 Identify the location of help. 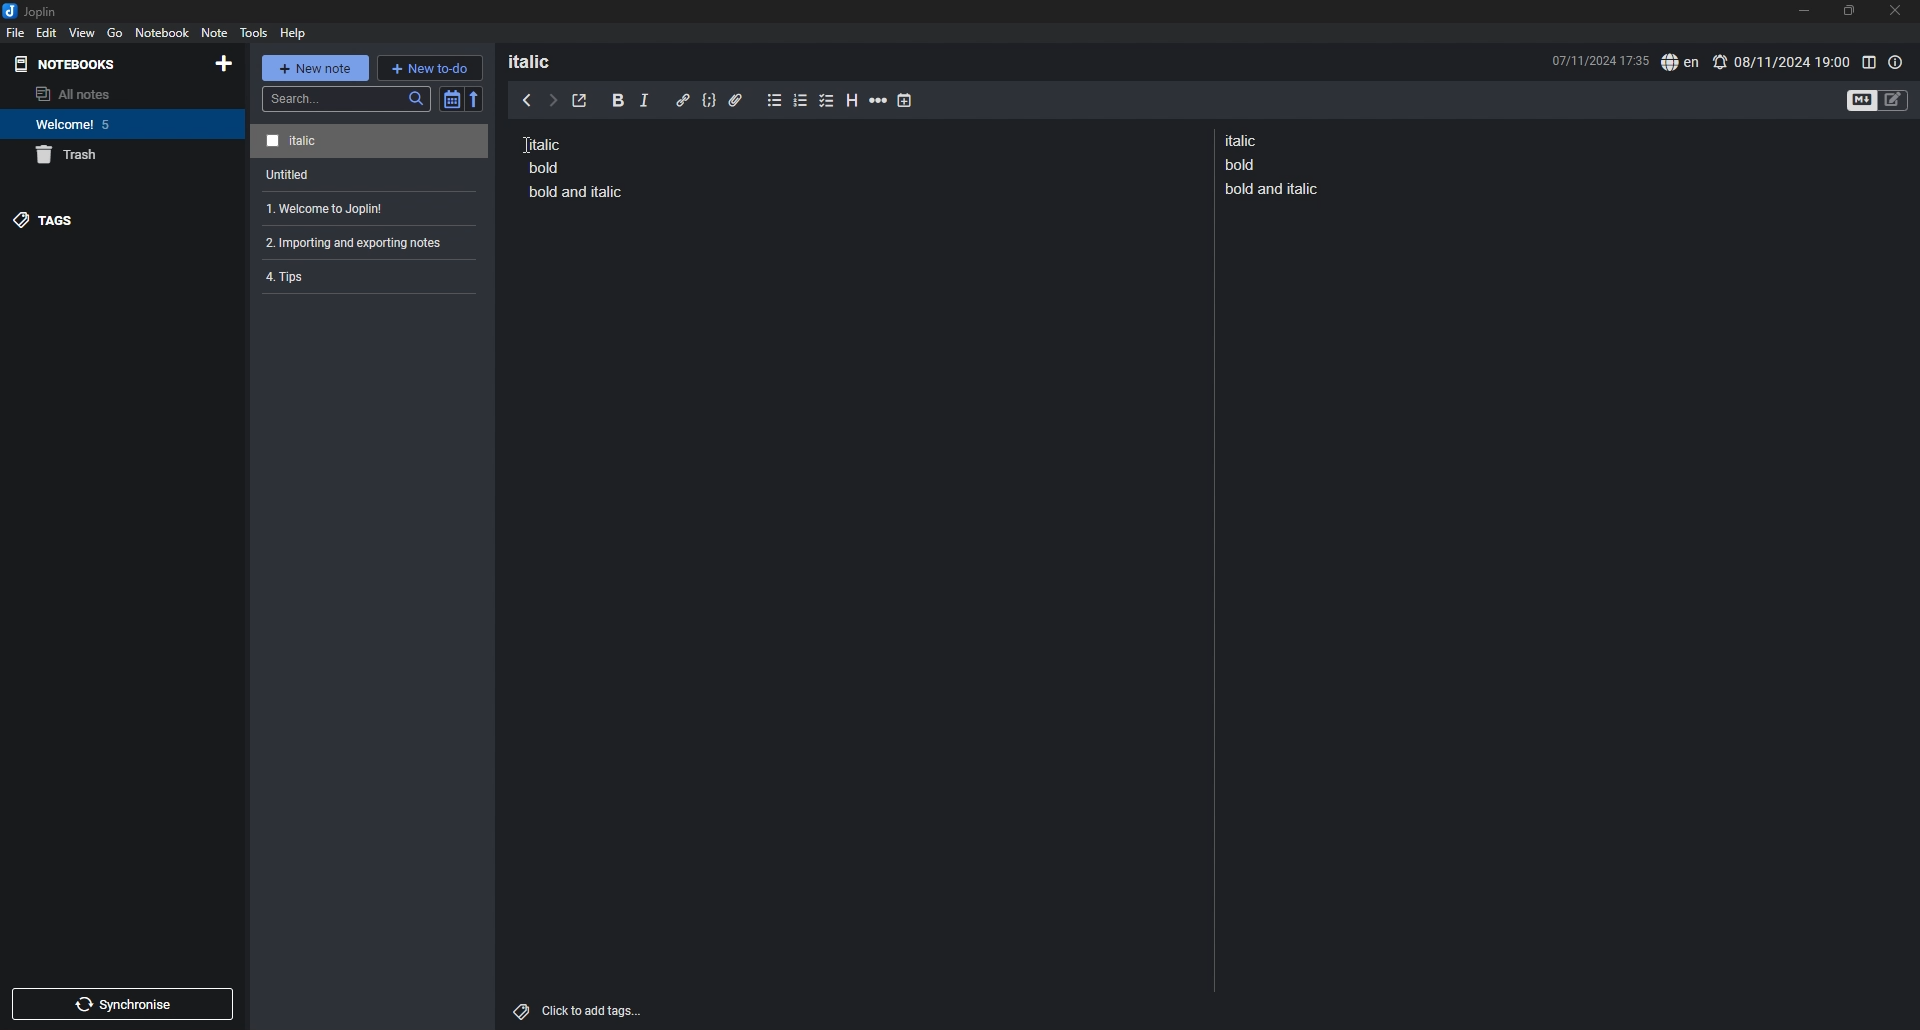
(295, 32).